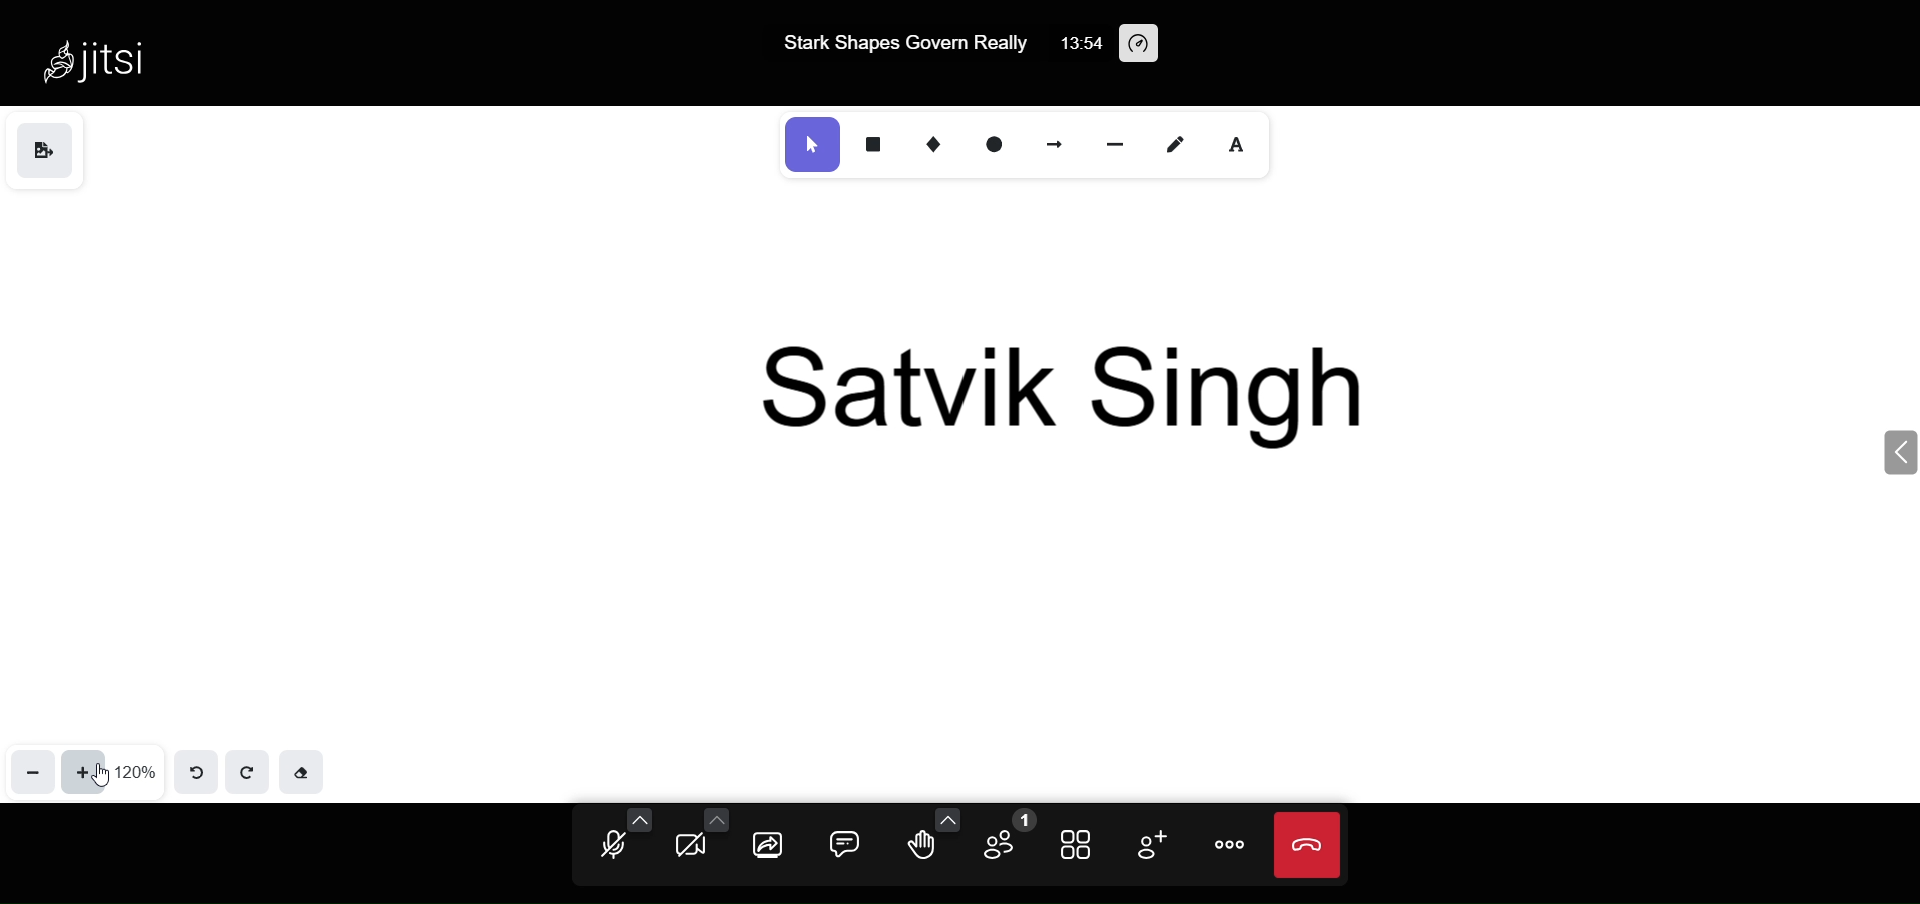 The height and width of the screenshot is (904, 1920). What do you see at coordinates (691, 845) in the screenshot?
I see `camera` at bounding box center [691, 845].